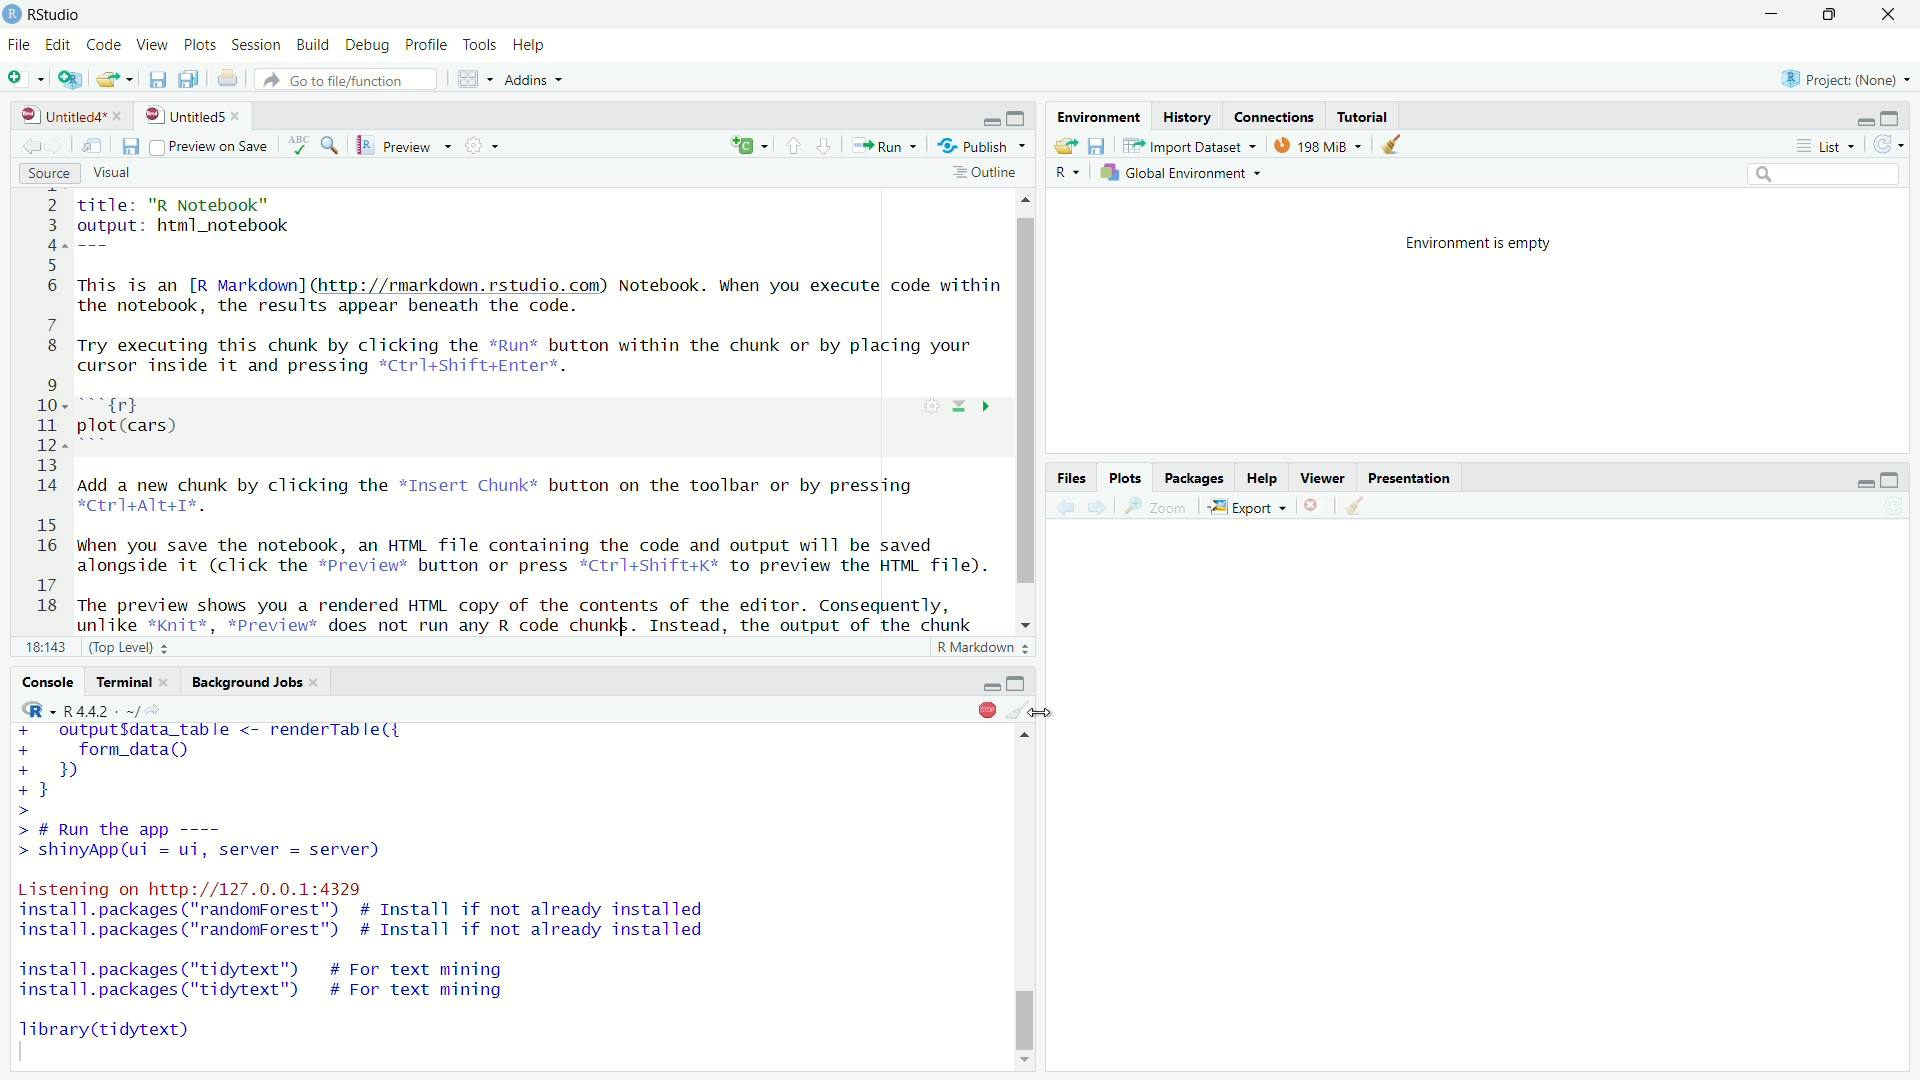 The width and height of the screenshot is (1920, 1080). I want to click on Code, so click(102, 46).